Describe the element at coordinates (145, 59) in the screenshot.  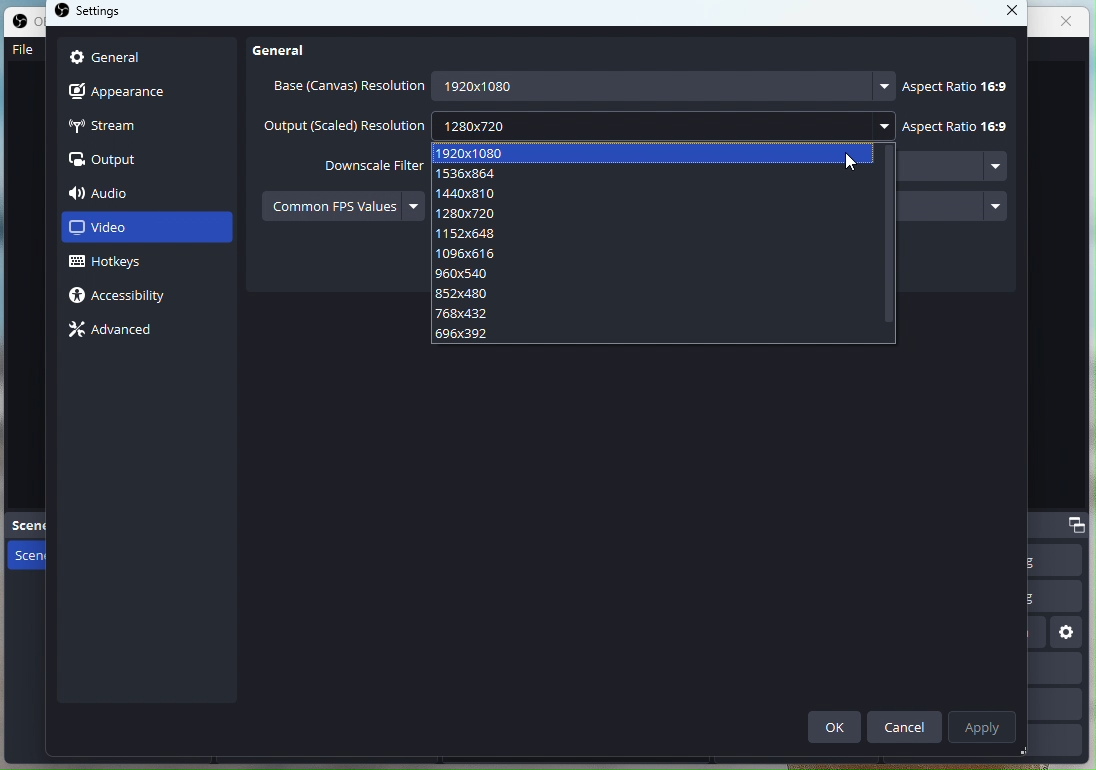
I see `General` at that location.